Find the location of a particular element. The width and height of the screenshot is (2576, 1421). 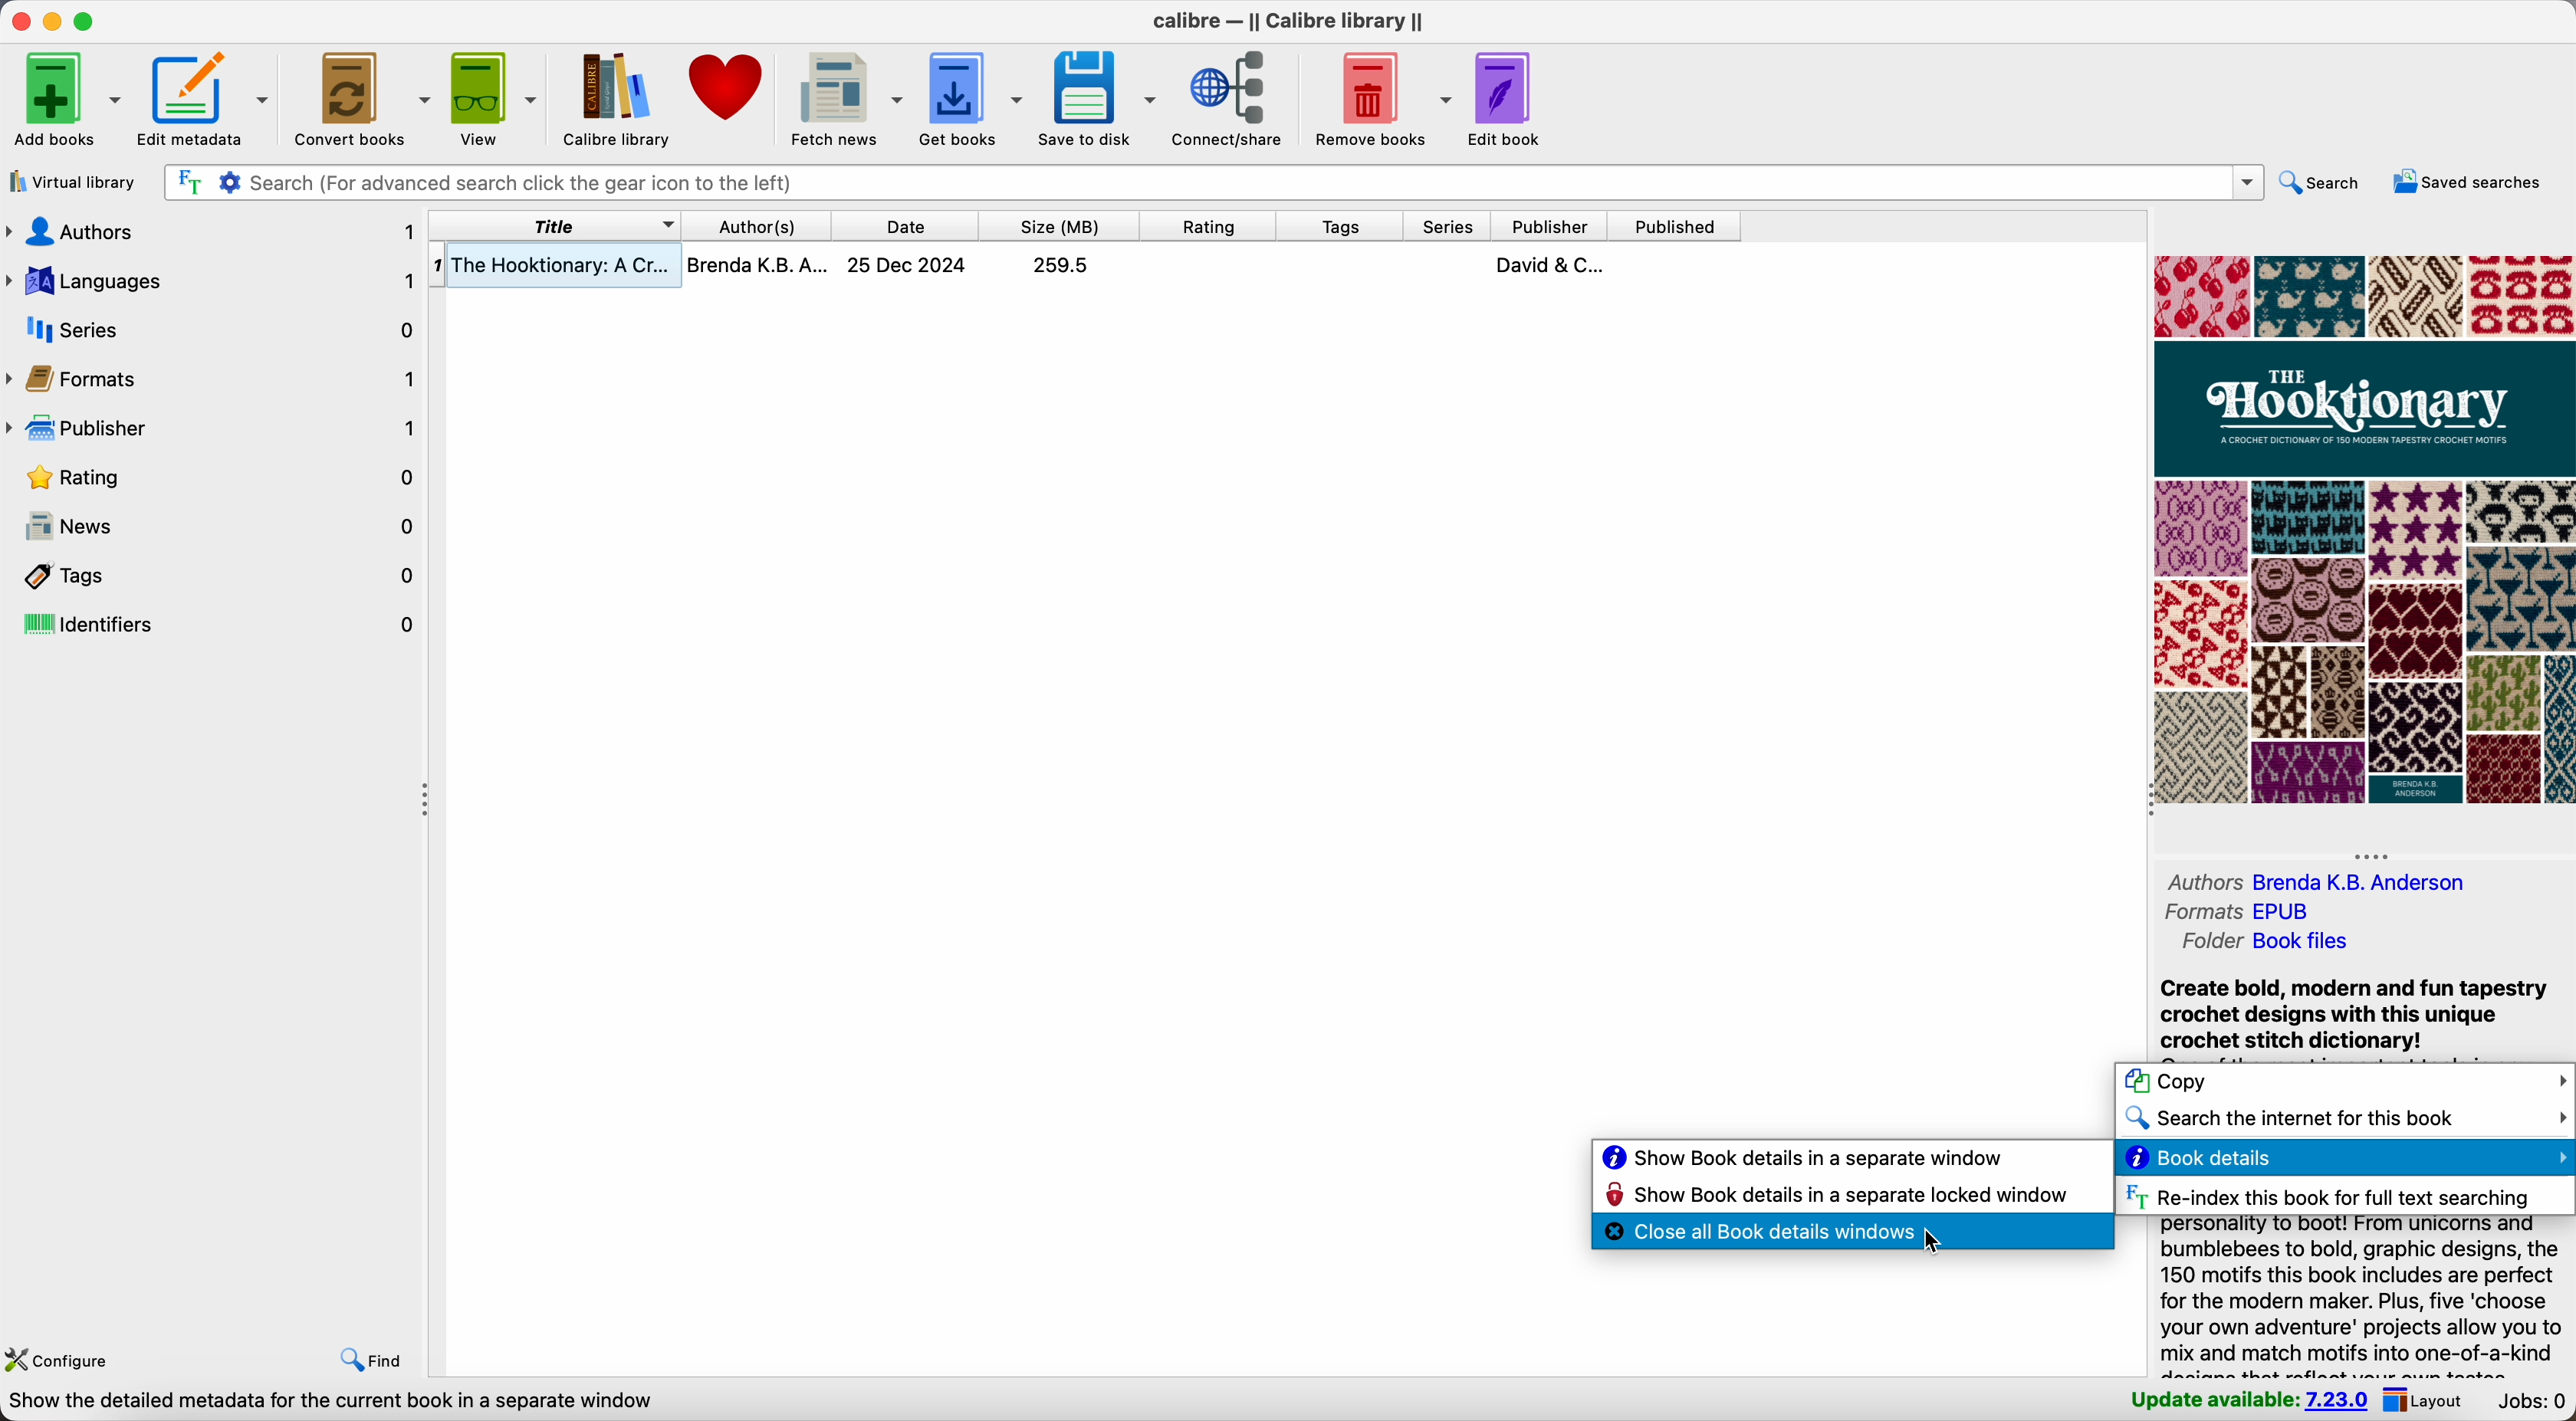

show book details in a separate locked window is located at coordinates (1839, 1198).